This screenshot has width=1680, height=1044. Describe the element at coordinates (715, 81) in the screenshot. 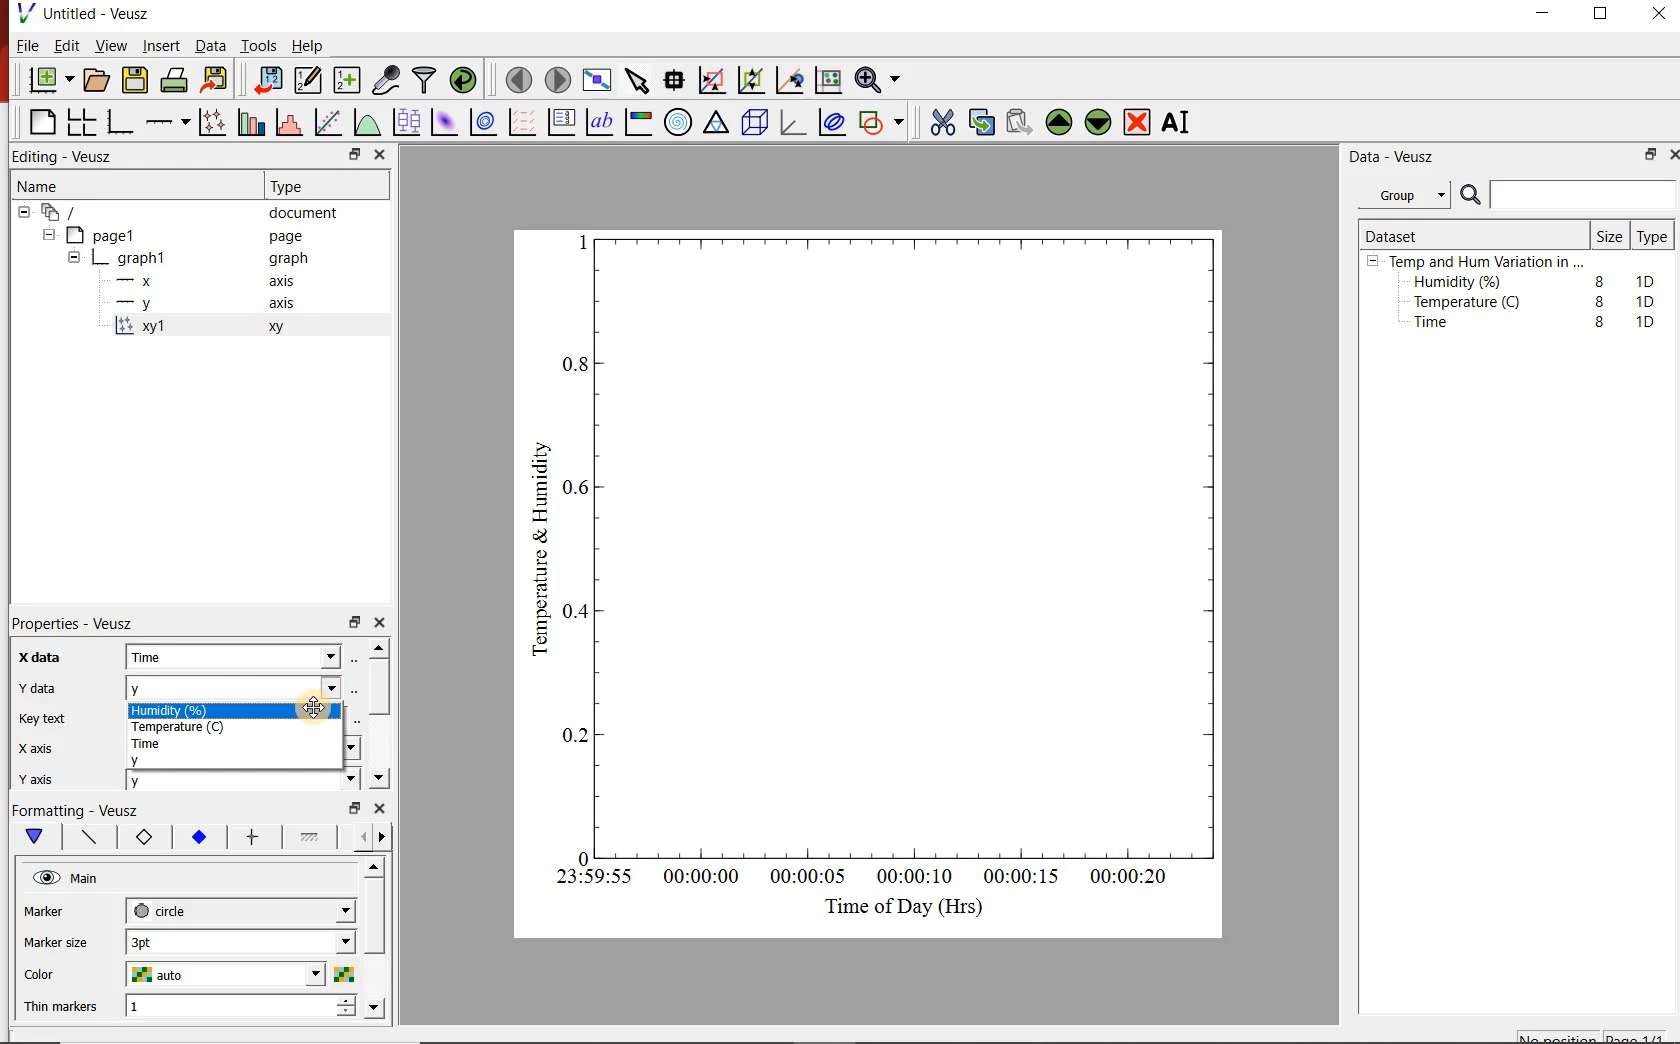

I see `click or draw a rectangle to zoom graph axes` at that location.